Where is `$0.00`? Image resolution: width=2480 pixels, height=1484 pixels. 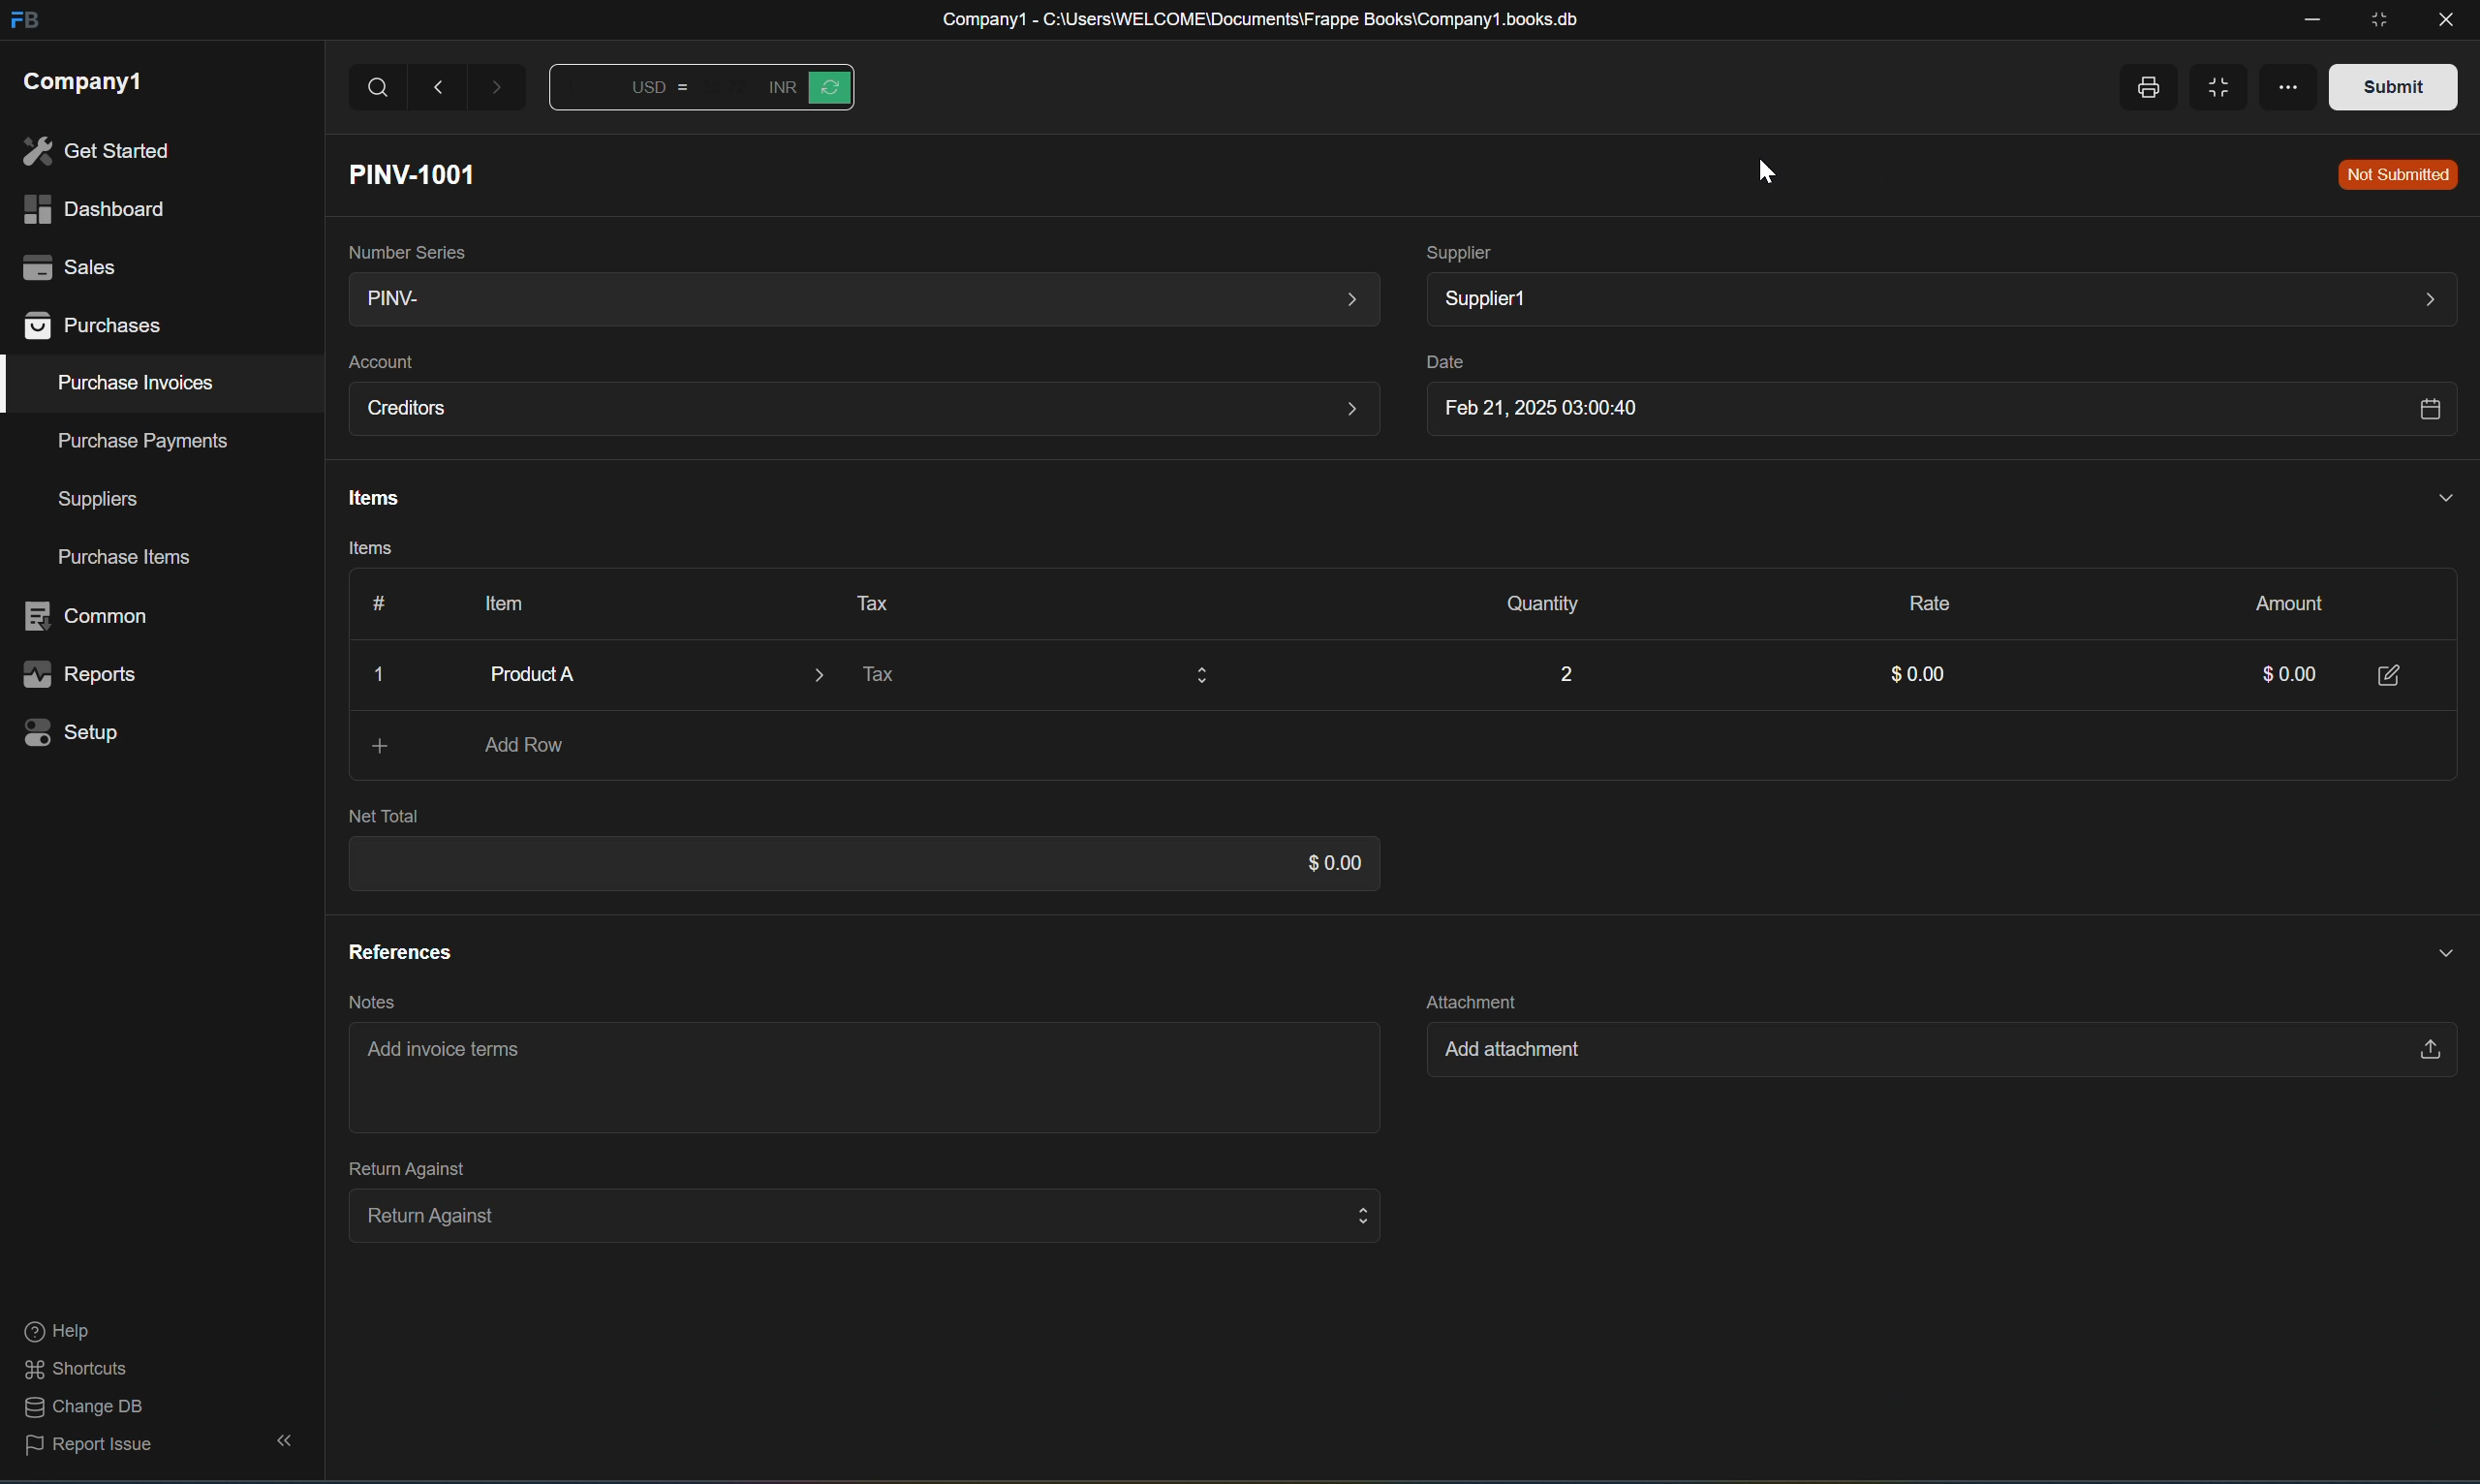
$0.00 is located at coordinates (1911, 677).